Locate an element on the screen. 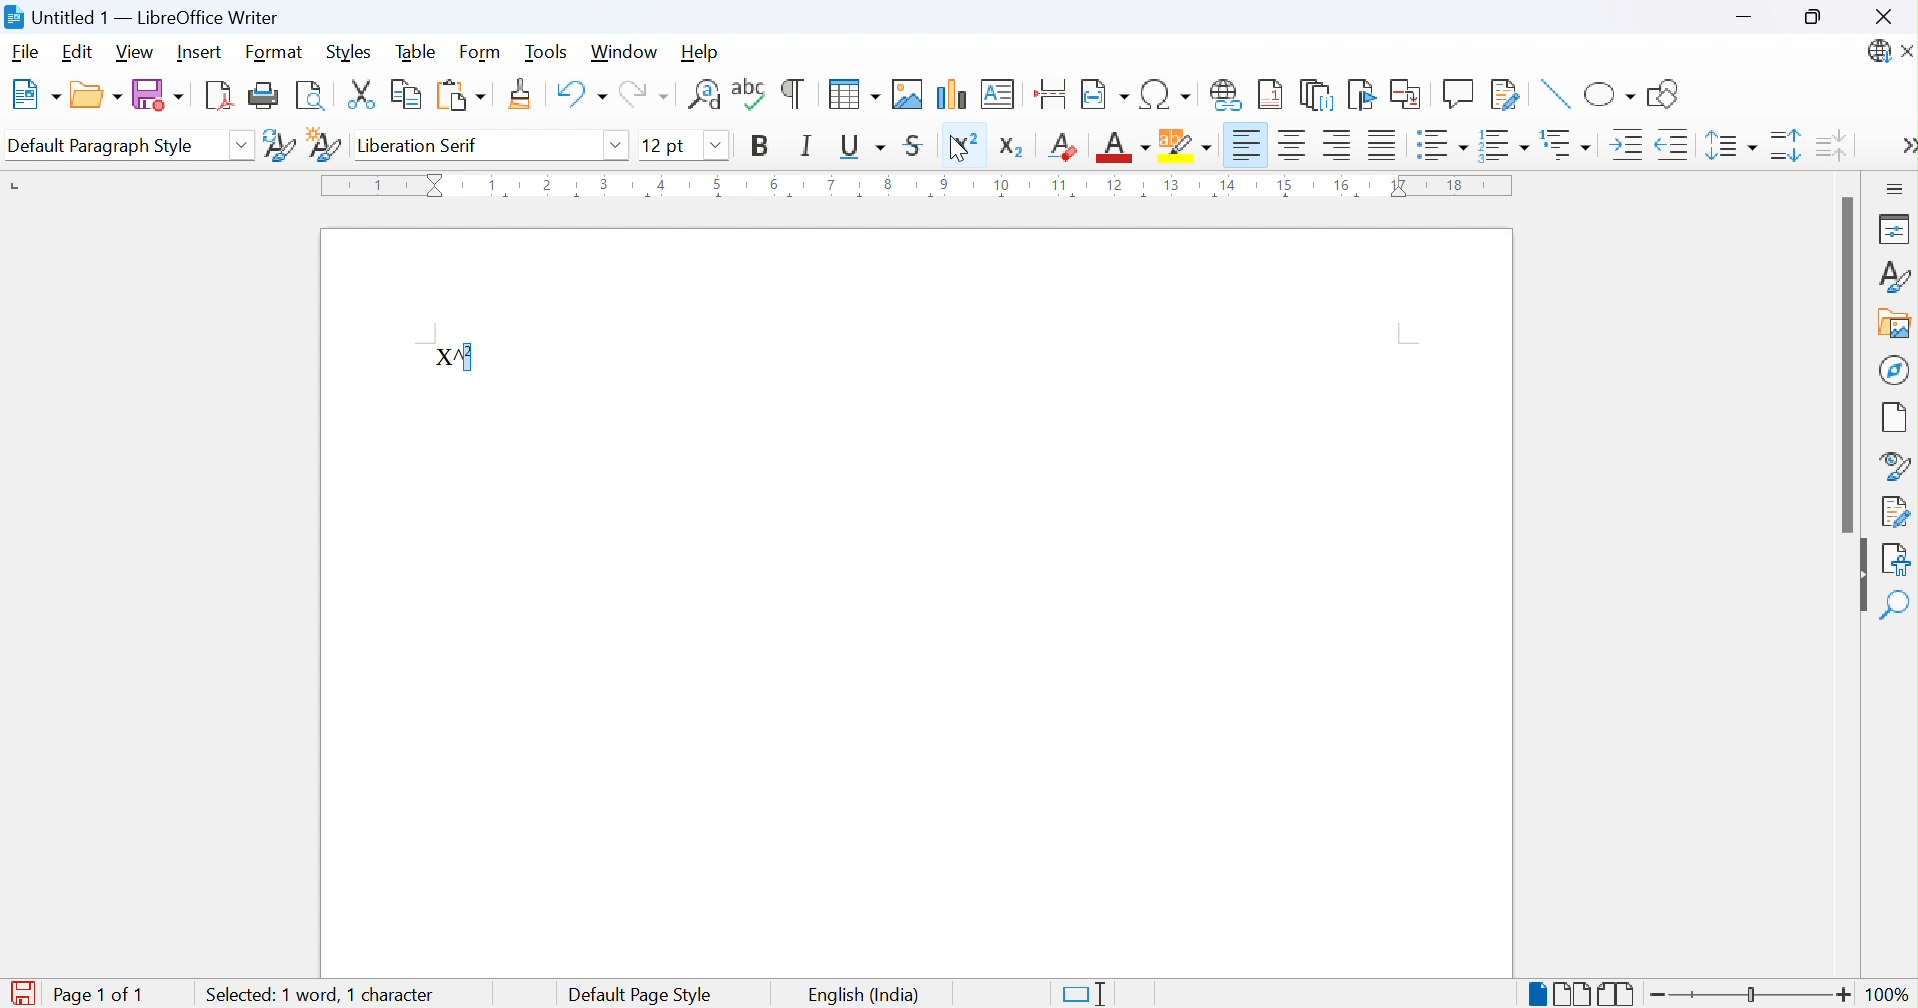 This screenshot has height=1008, width=1918. Cut is located at coordinates (361, 93).